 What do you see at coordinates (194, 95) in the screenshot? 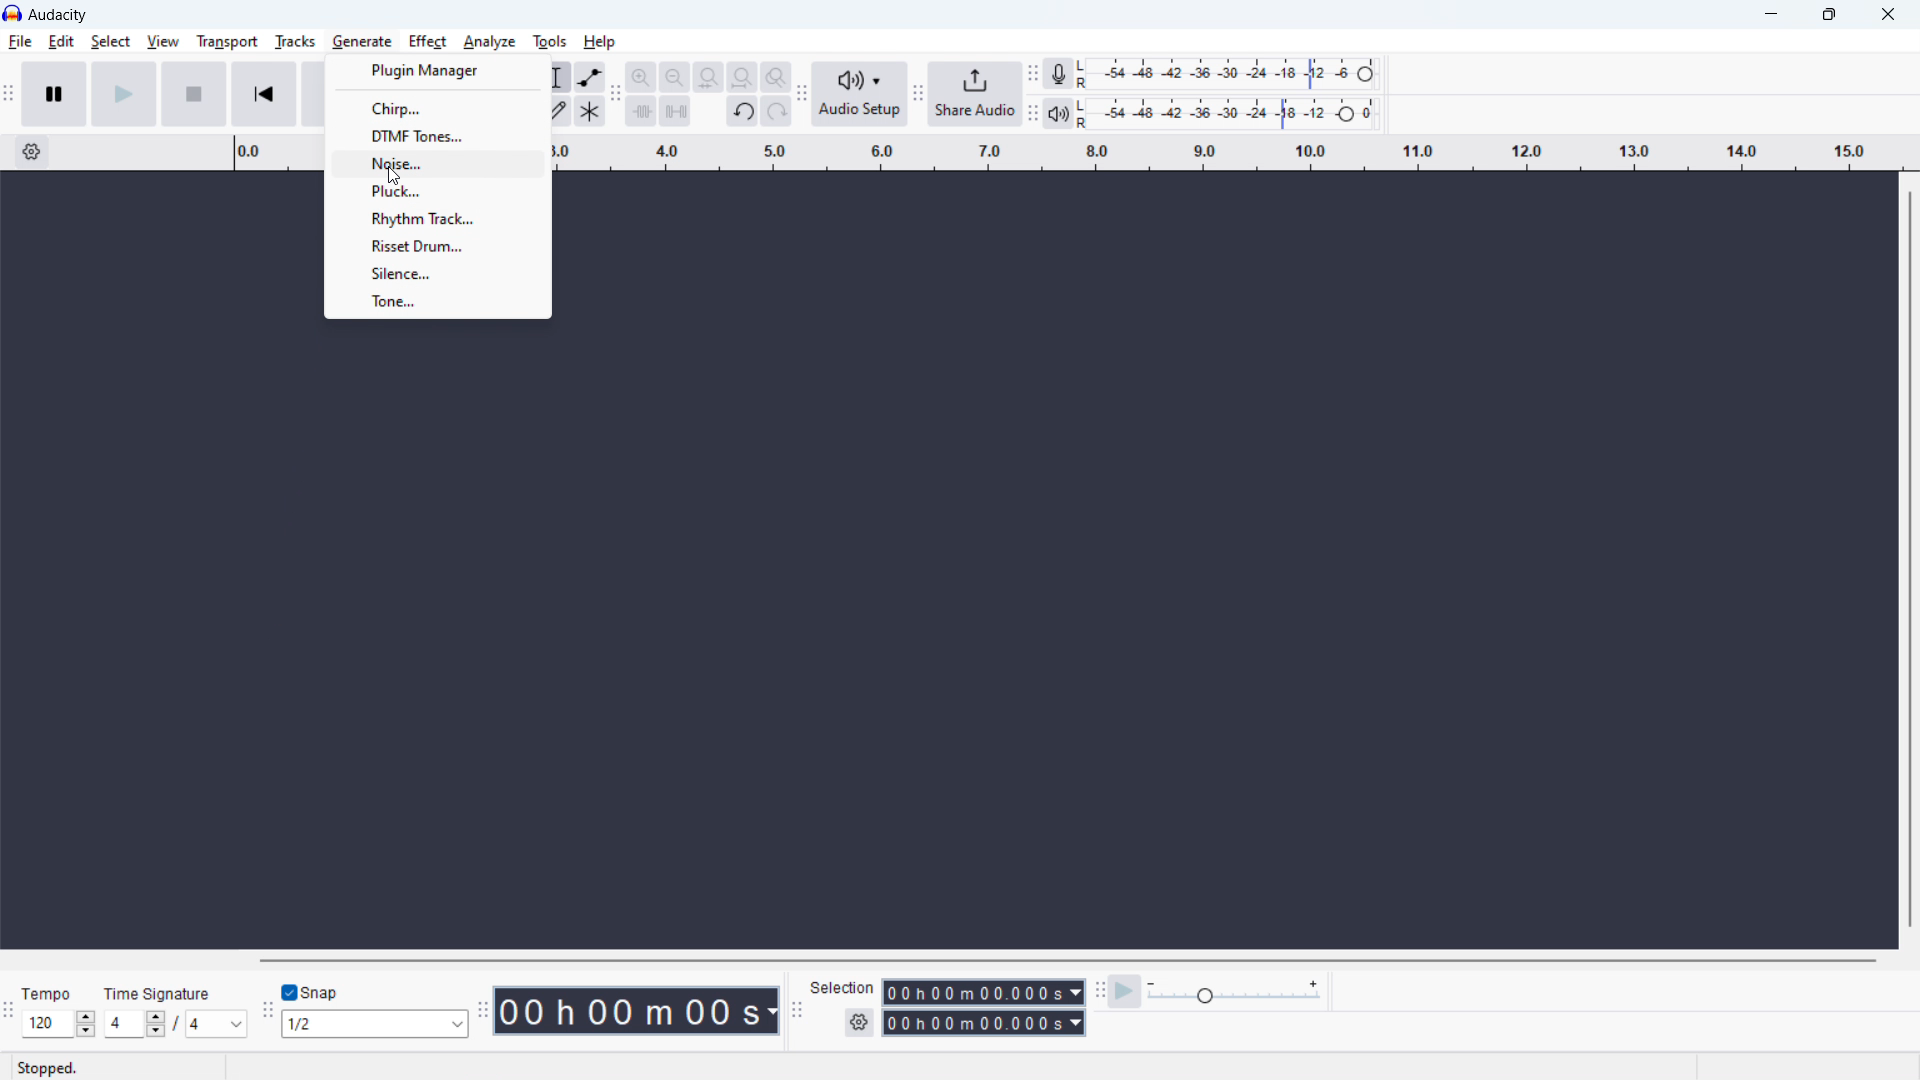
I see `stop` at bounding box center [194, 95].